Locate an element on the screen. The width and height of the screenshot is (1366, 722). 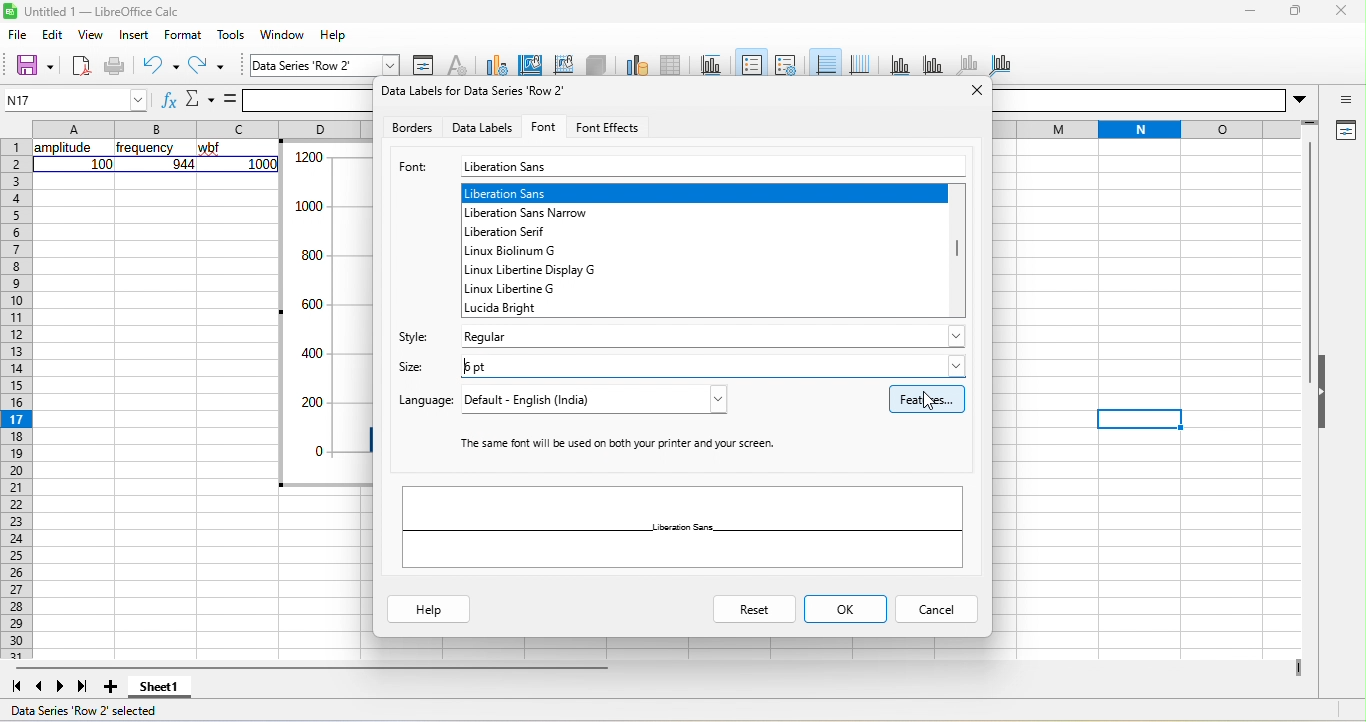
liberation serif is located at coordinates (515, 232).